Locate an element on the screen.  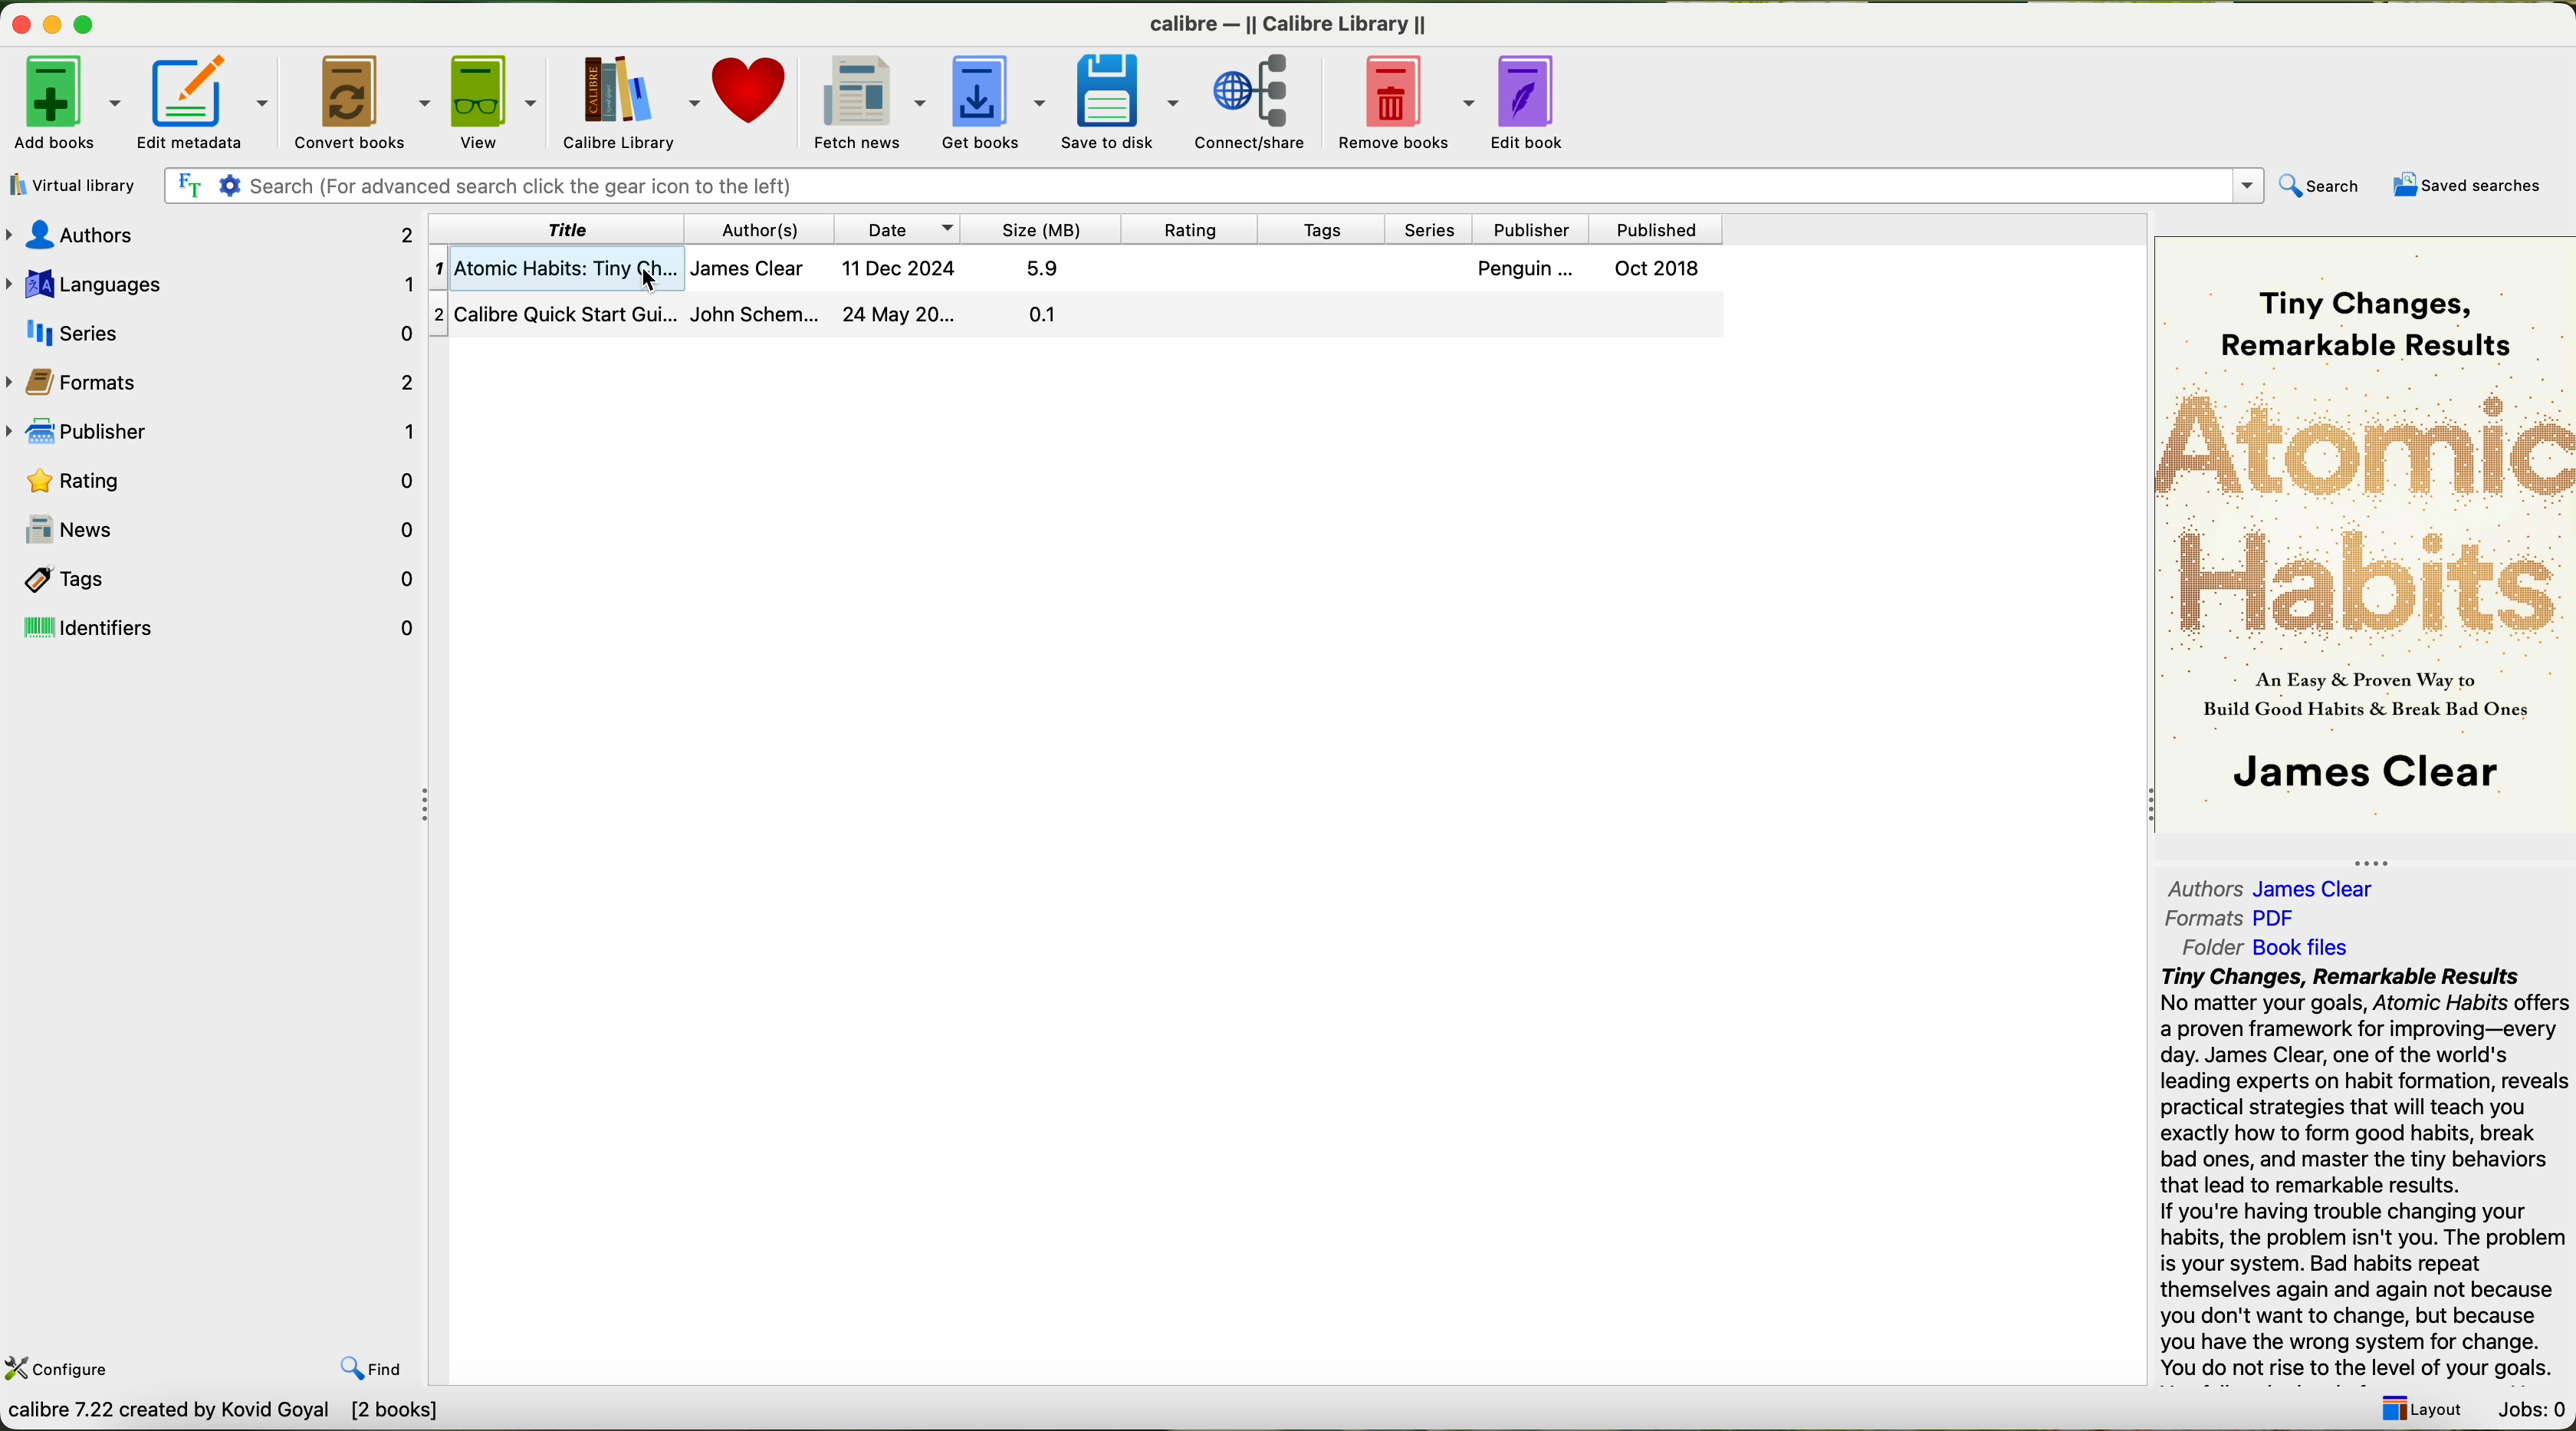
rating is located at coordinates (219, 479).